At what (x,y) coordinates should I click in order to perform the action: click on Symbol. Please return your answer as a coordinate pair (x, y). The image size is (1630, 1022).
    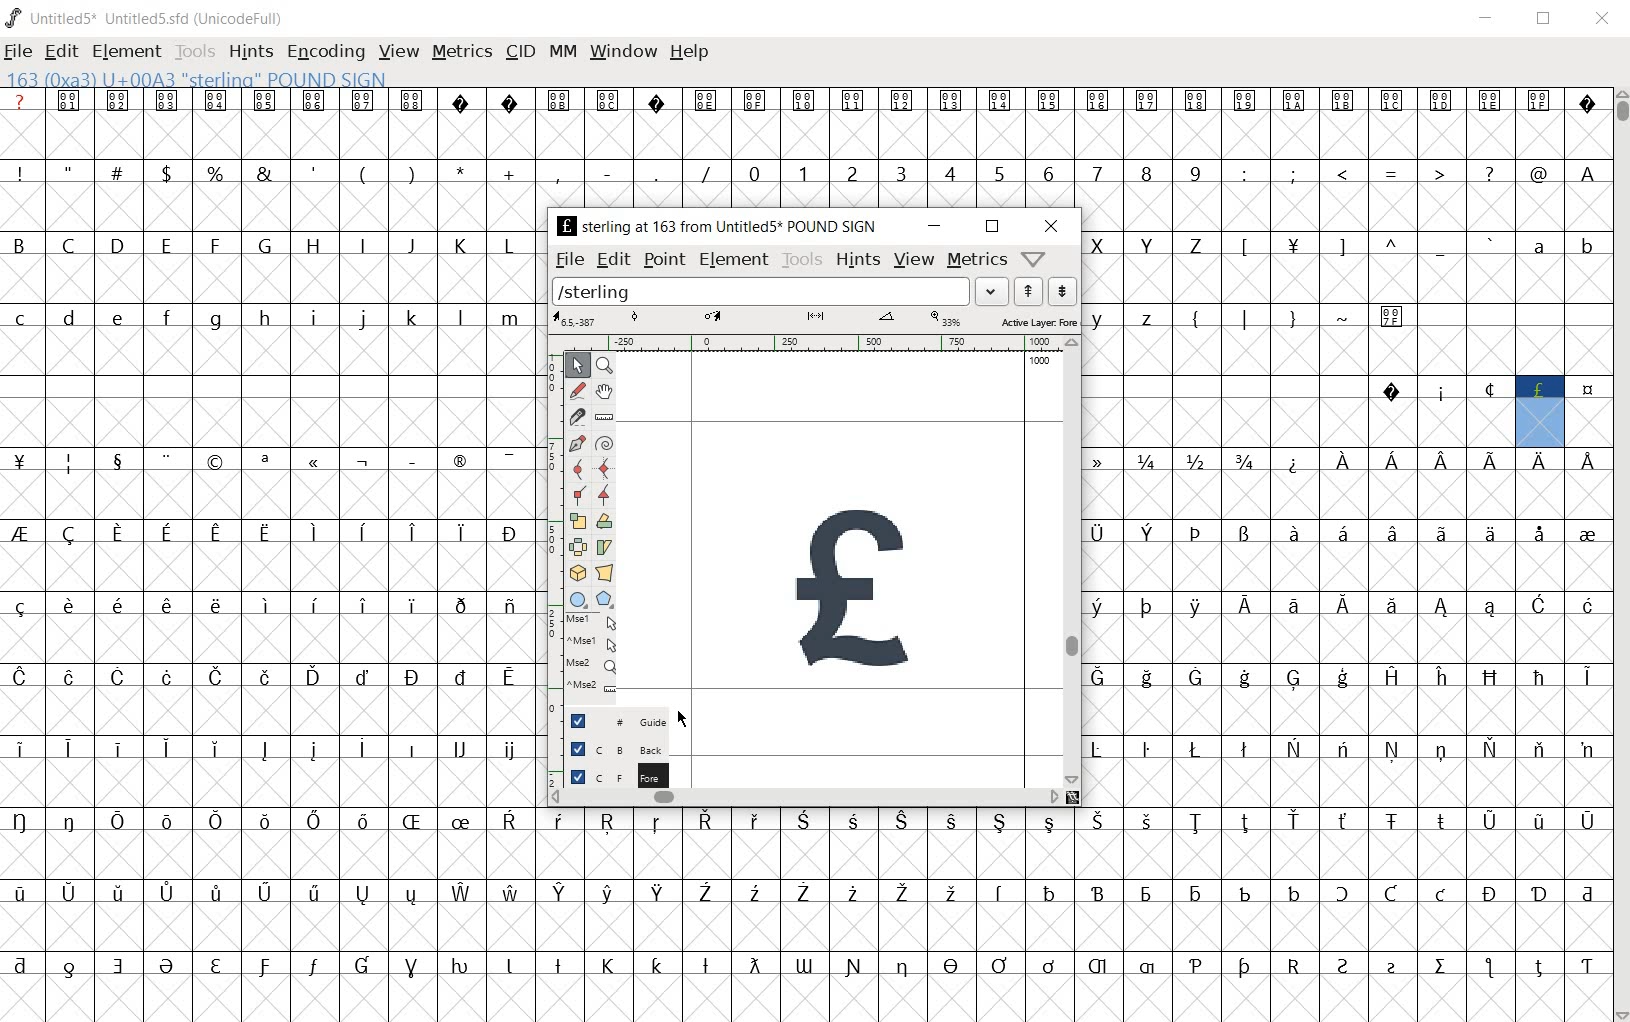
    Looking at the image, I should click on (1003, 101).